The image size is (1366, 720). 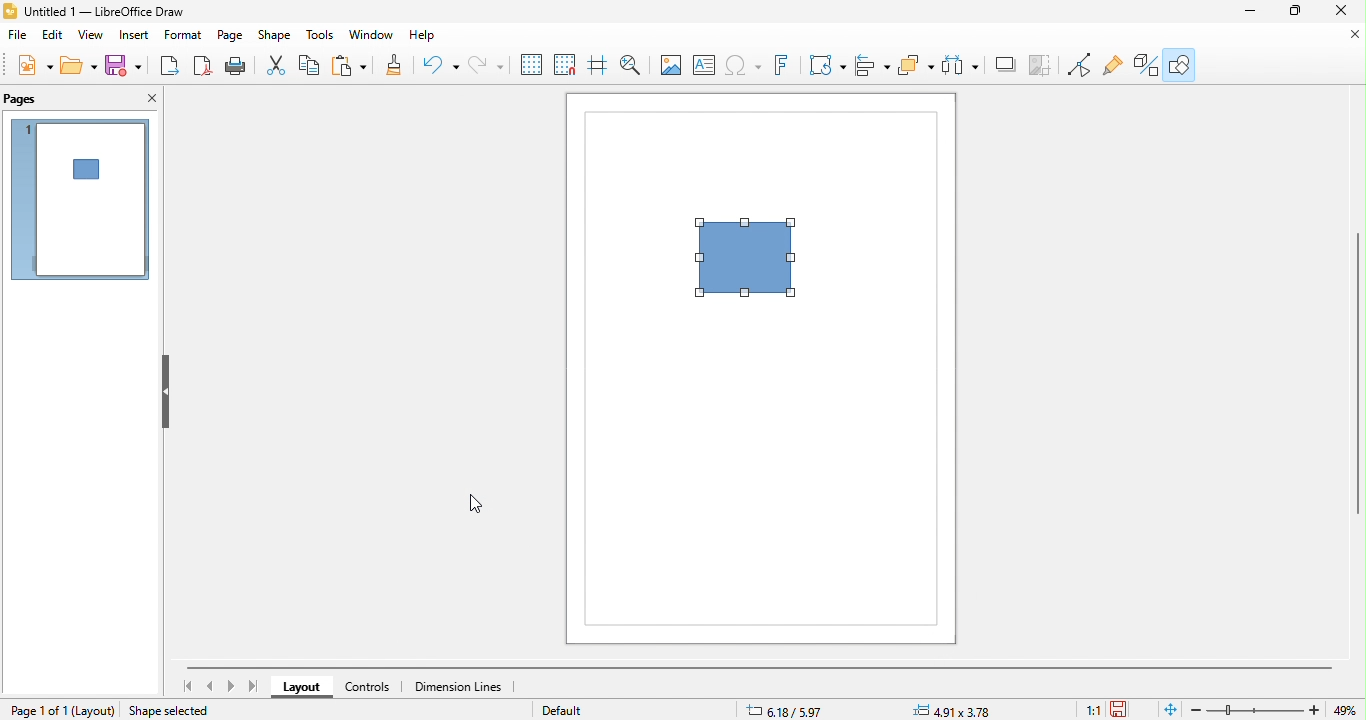 What do you see at coordinates (1340, 10) in the screenshot?
I see `close` at bounding box center [1340, 10].